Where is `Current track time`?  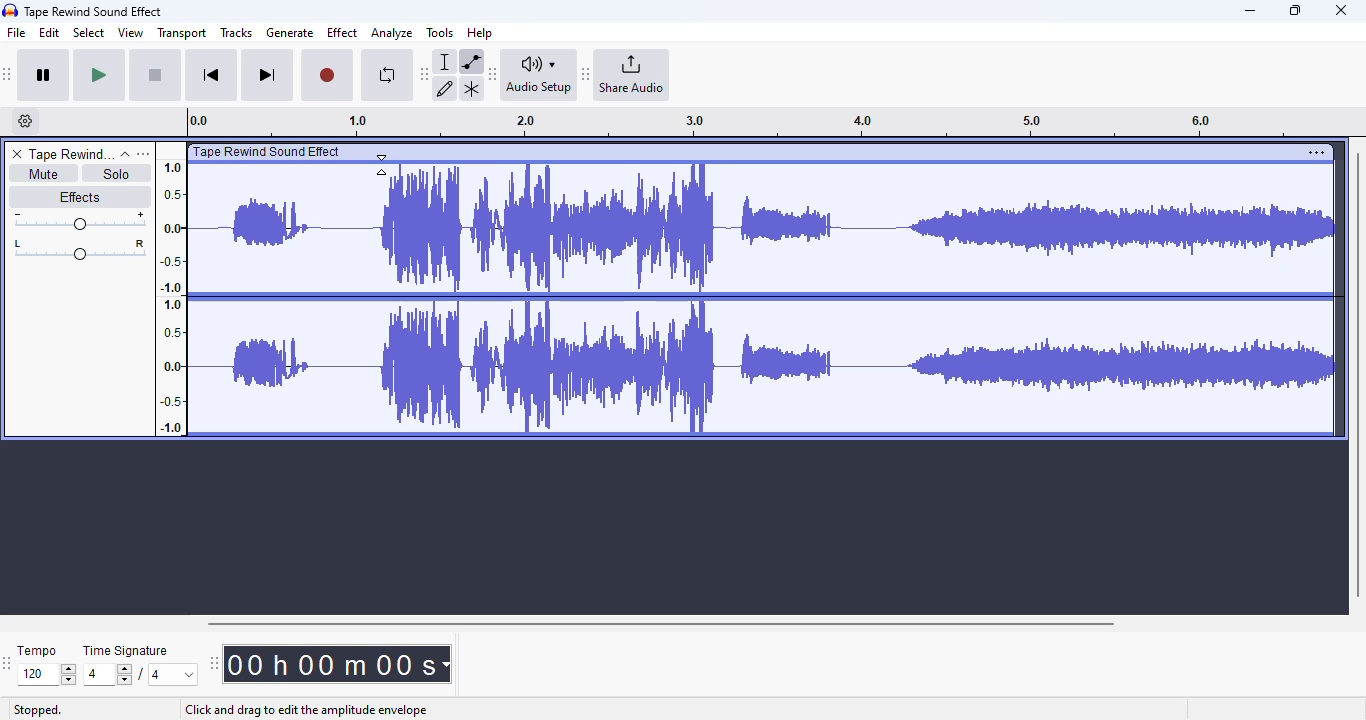 Current track time is located at coordinates (329, 664).